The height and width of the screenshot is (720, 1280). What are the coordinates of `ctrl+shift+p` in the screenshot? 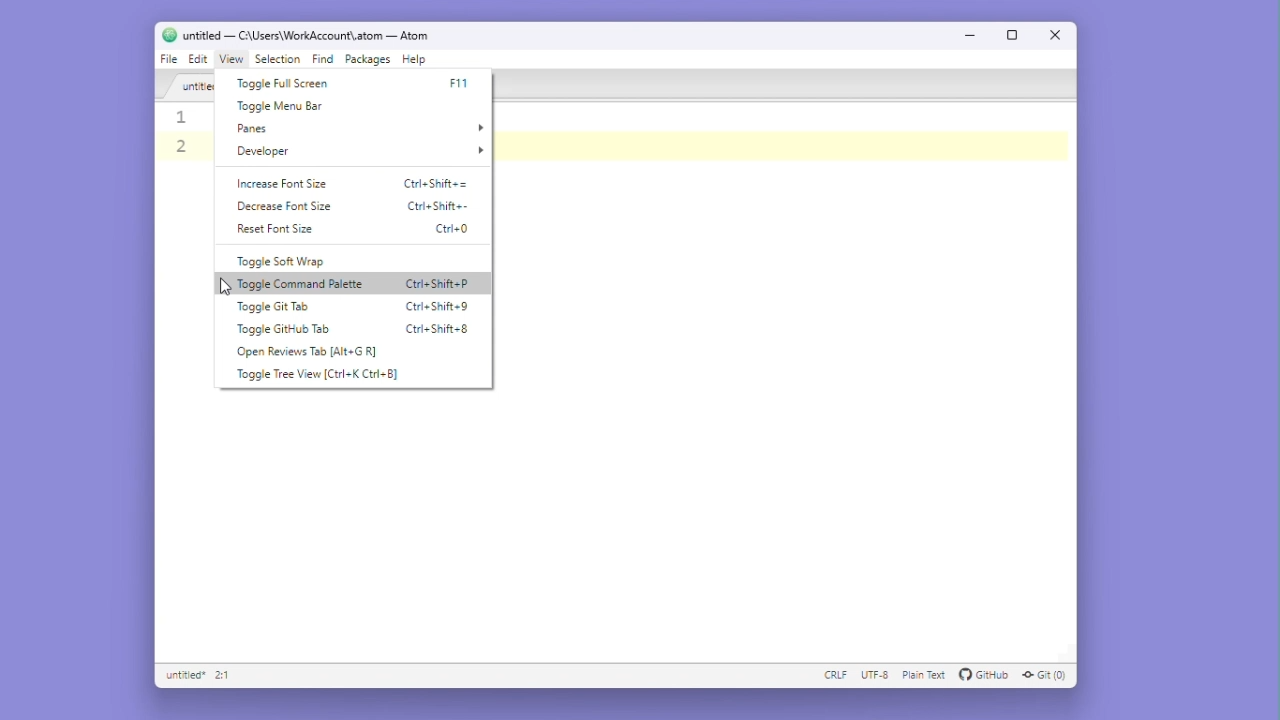 It's located at (440, 285).